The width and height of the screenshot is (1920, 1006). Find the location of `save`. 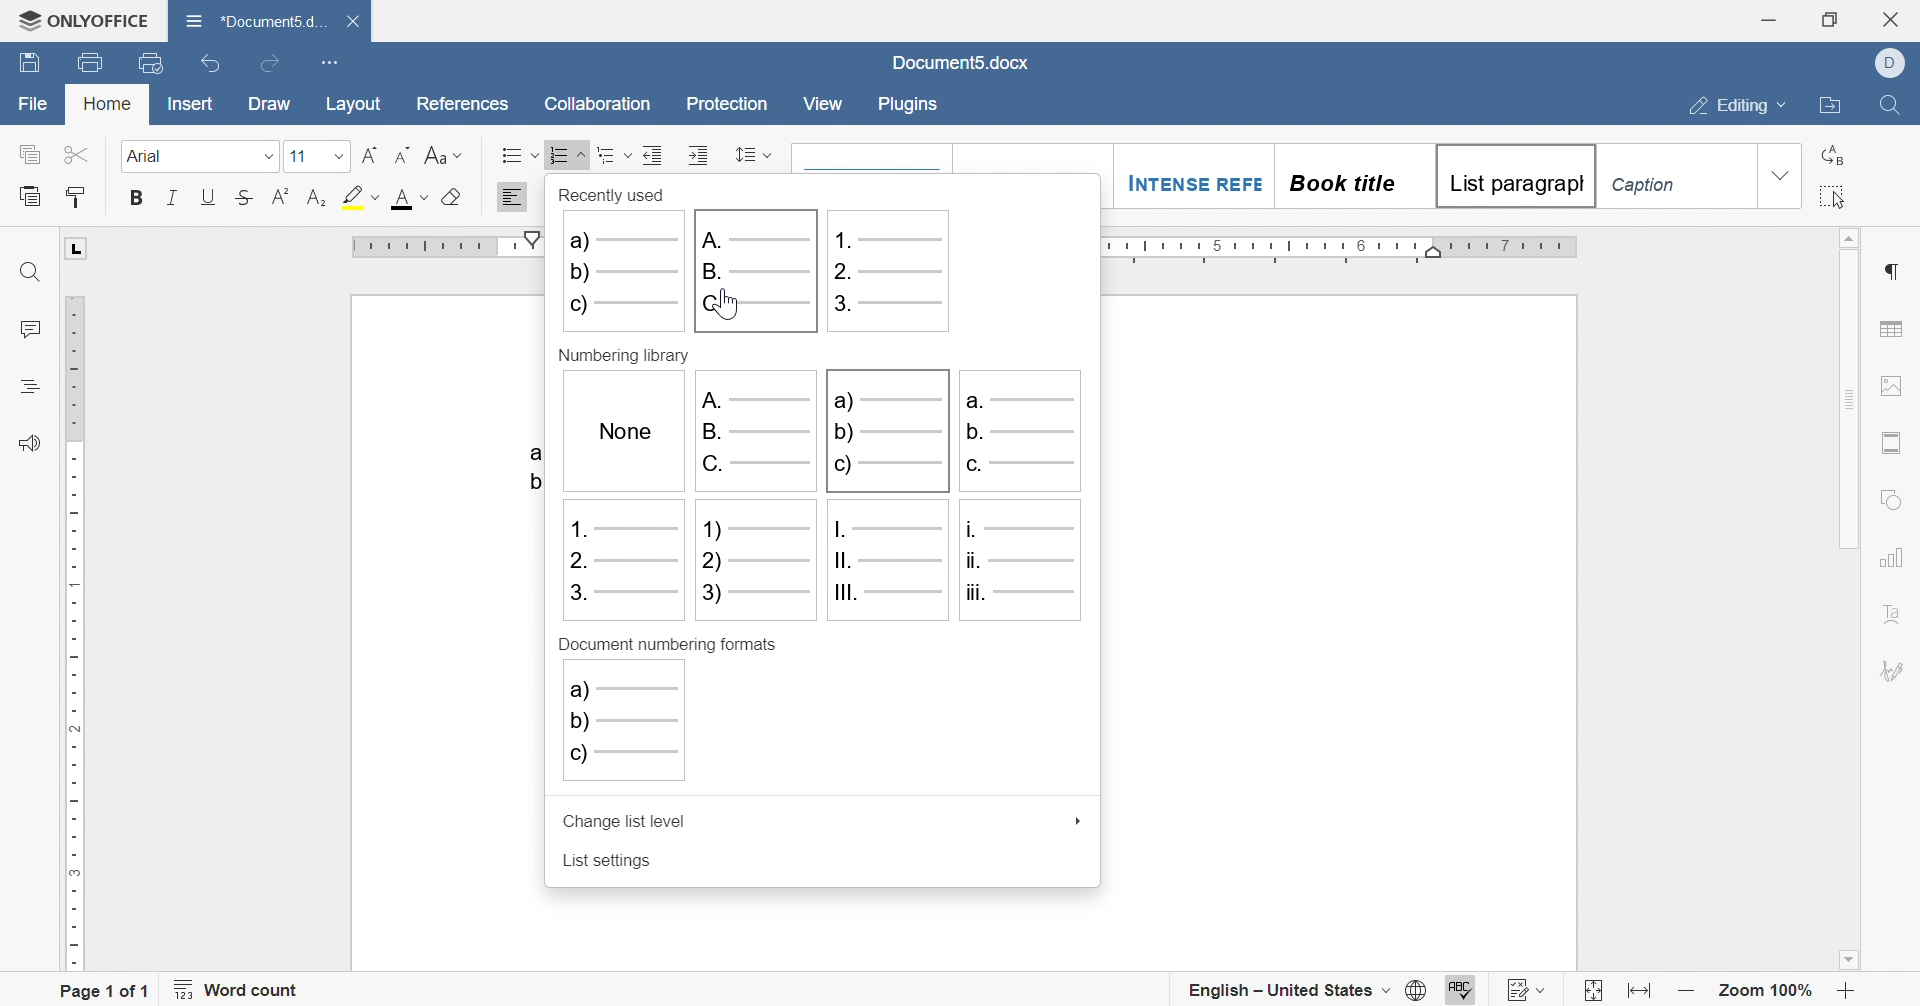

save is located at coordinates (29, 65).